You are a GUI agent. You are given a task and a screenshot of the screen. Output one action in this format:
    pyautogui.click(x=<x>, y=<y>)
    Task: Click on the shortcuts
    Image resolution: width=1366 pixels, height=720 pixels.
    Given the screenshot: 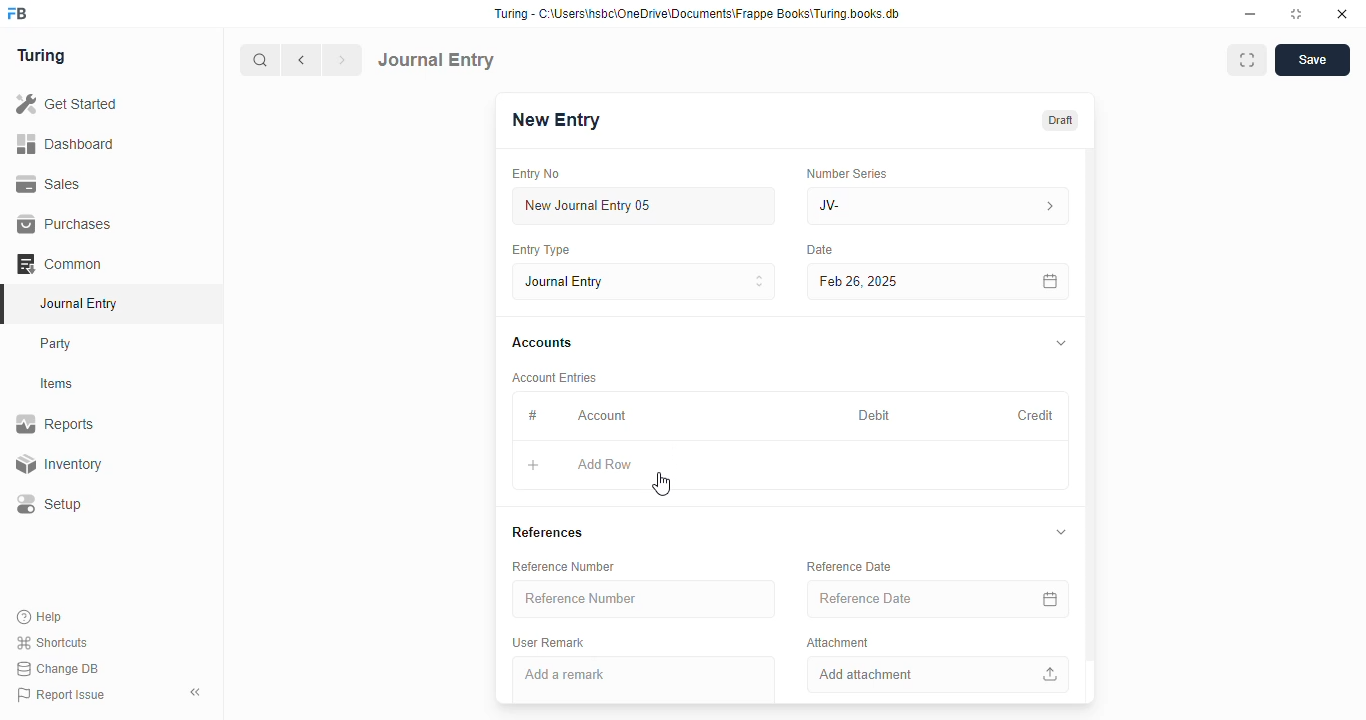 What is the action you would take?
    pyautogui.click(x=52, y=643)
    